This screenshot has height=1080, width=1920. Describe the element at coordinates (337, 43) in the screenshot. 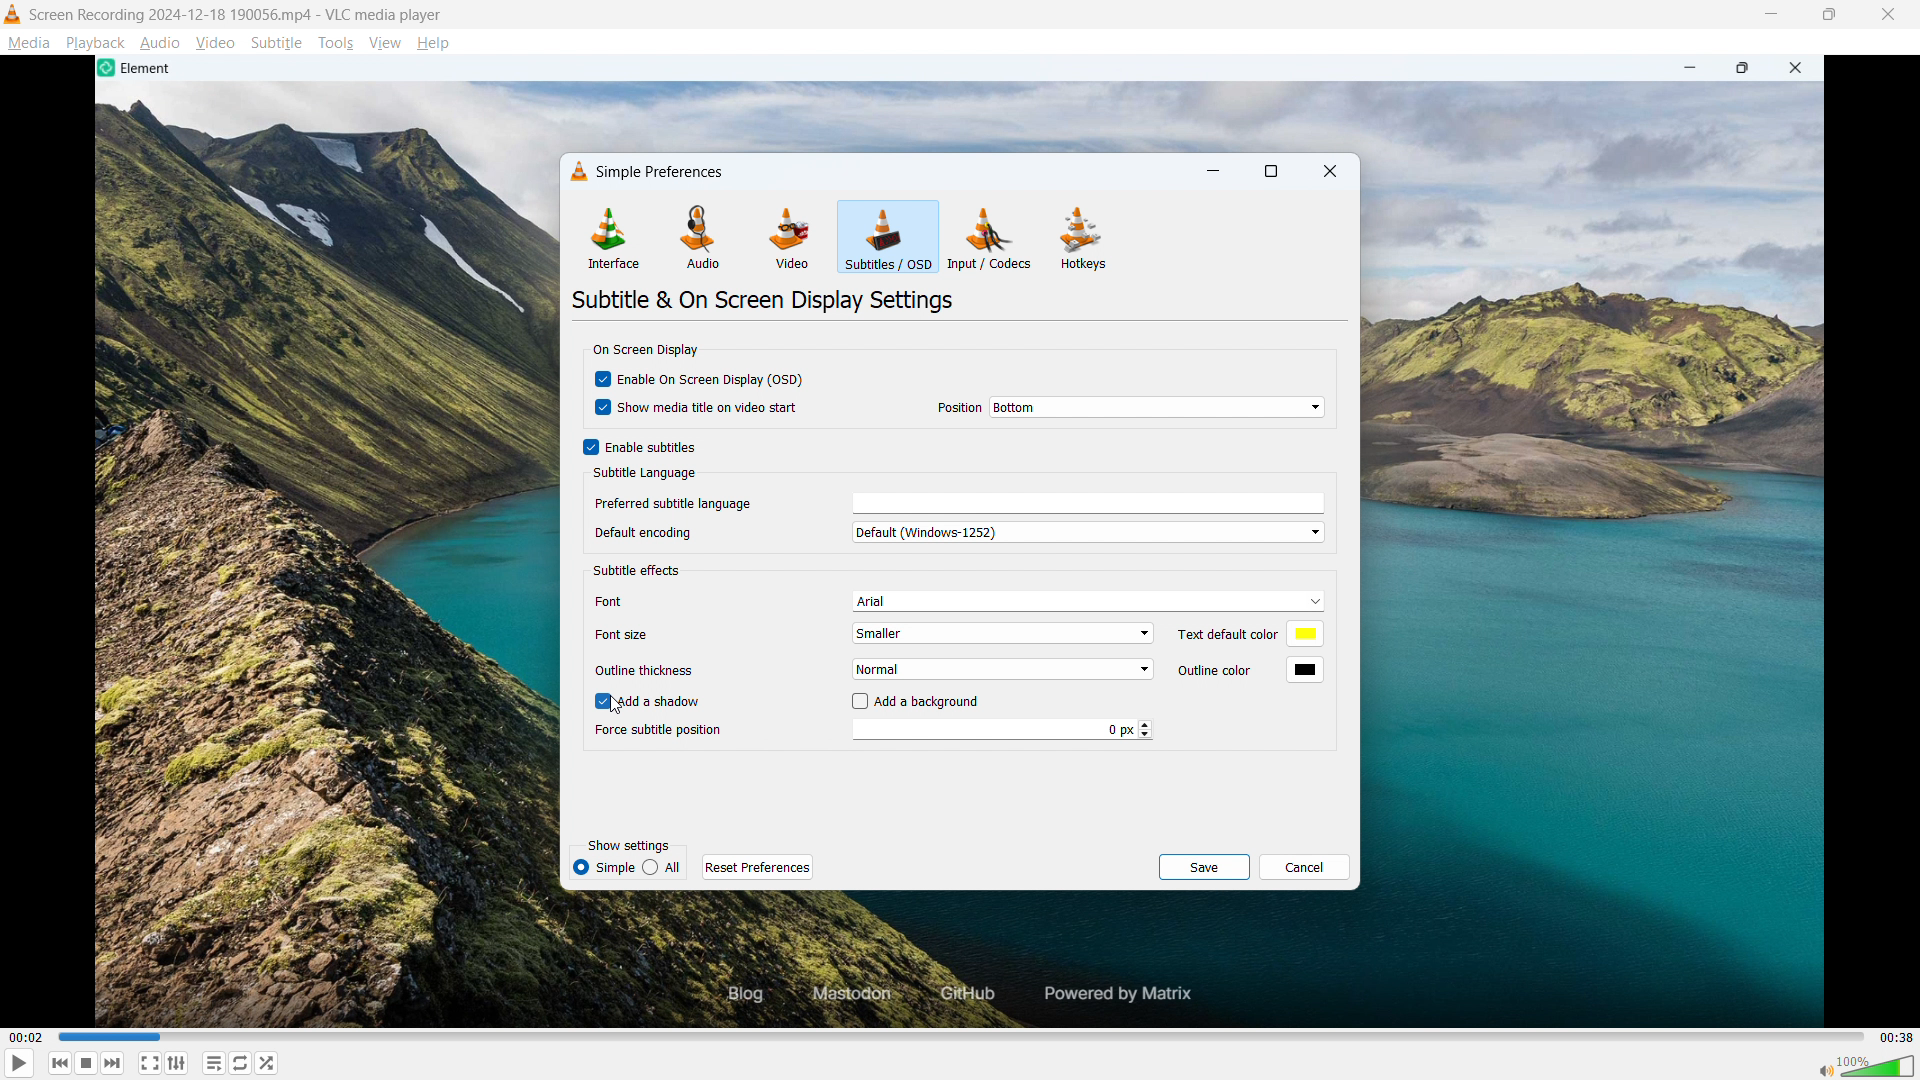

I see `Tools ` at that location.